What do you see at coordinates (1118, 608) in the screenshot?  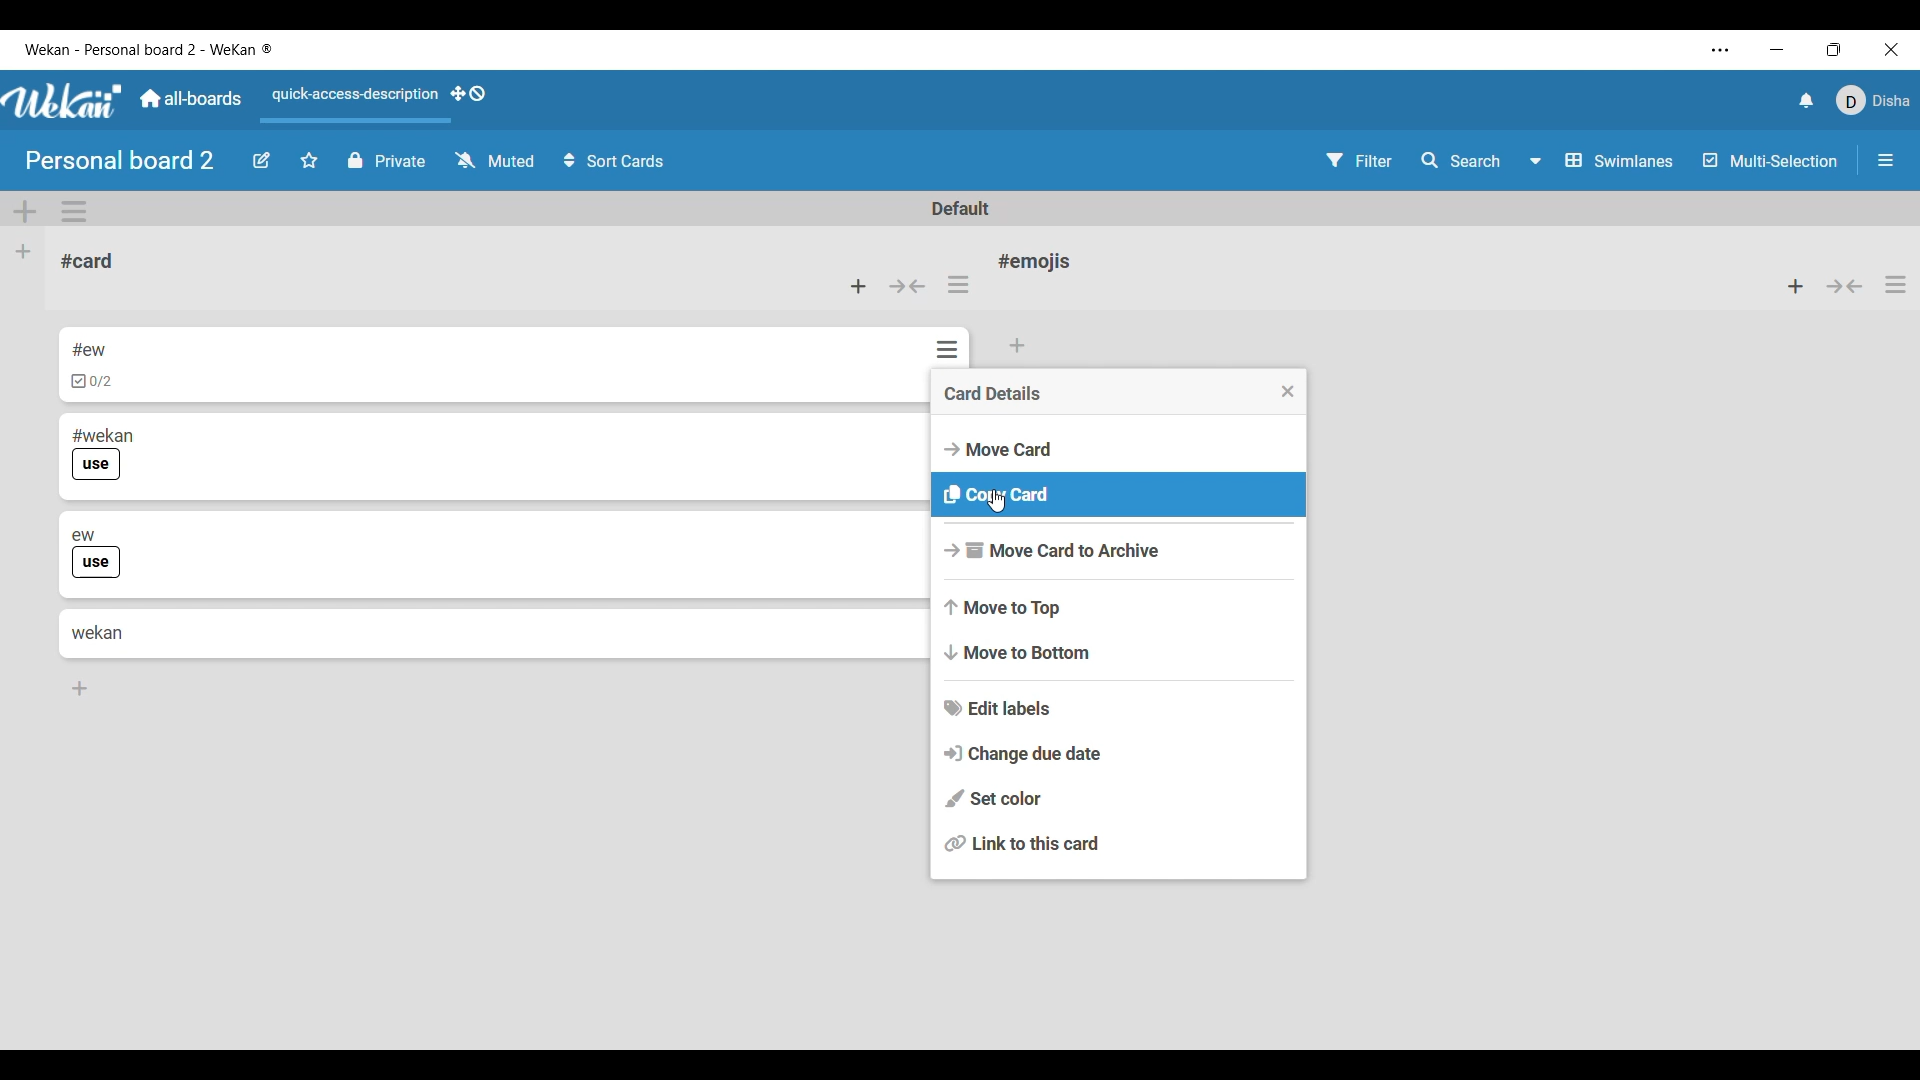 I see `Move to top` at bounding box center [1118, 608].